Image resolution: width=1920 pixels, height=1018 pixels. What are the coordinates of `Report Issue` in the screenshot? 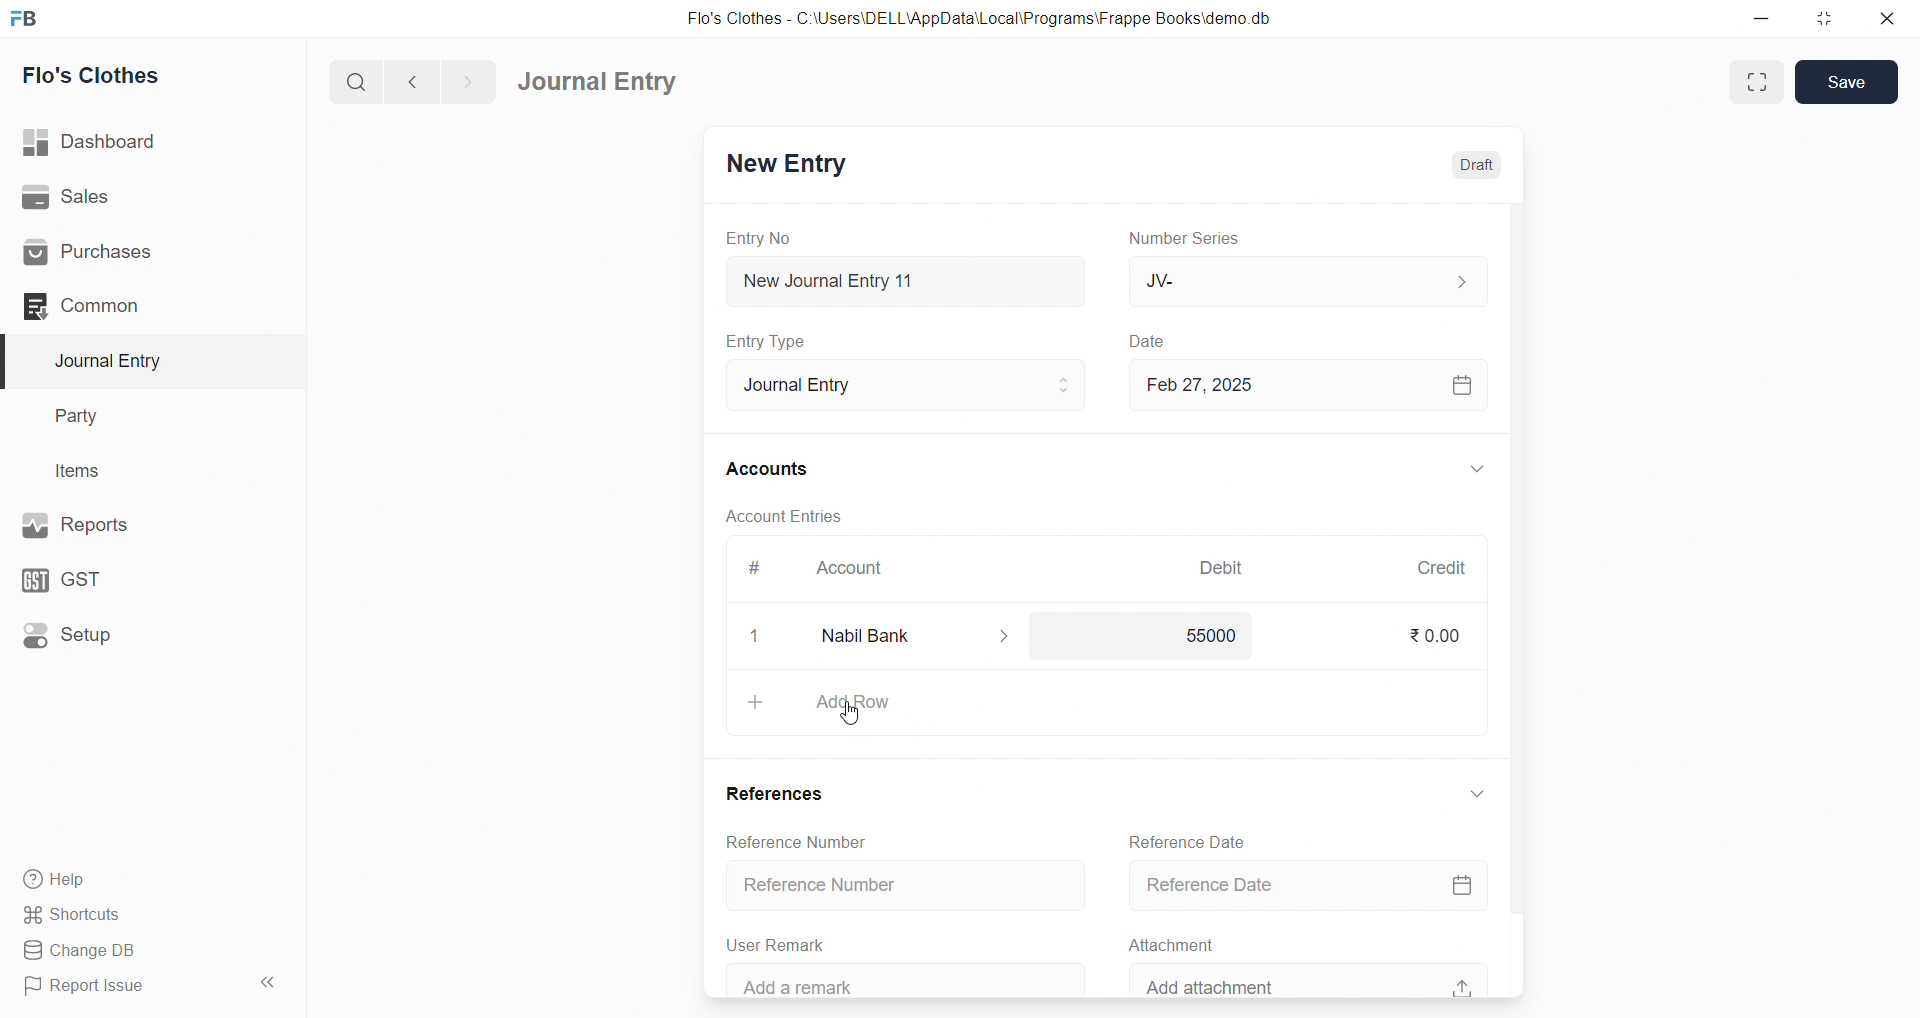 It's located at (120, 990).